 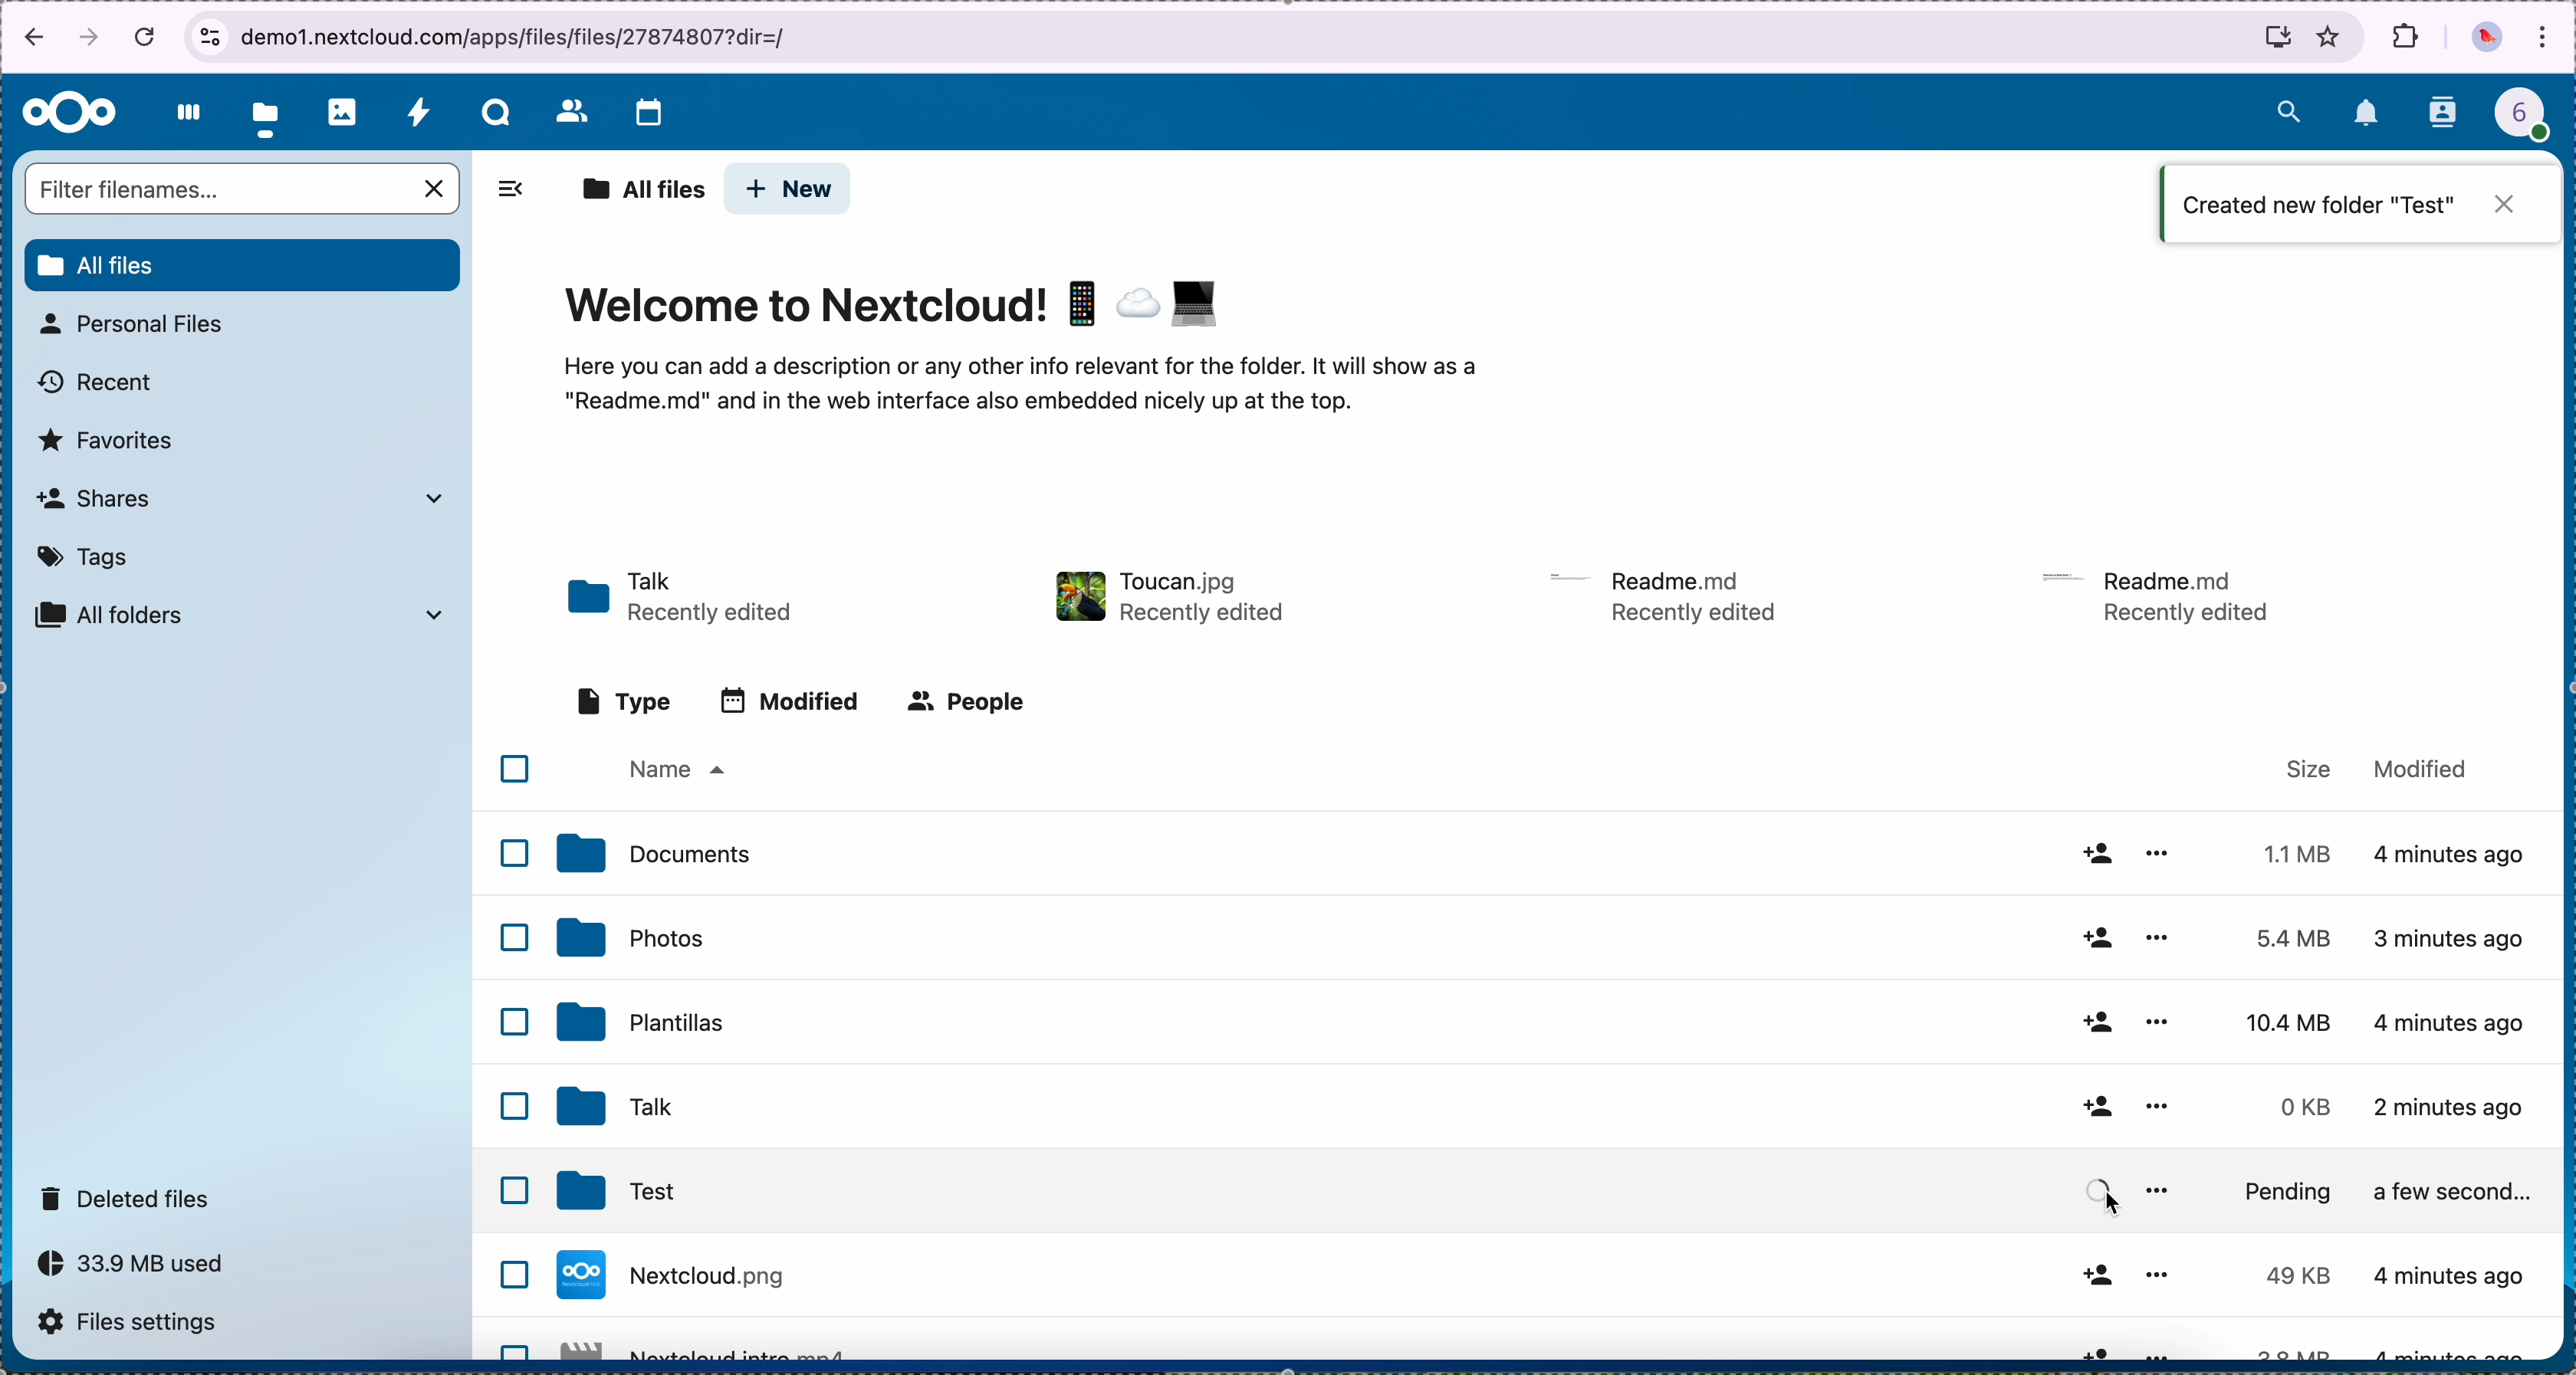 What do you see at coordinates (2460, 1190) in the screenshot?
I see `4 minutes ago` at bounding box center [2460, 1190].